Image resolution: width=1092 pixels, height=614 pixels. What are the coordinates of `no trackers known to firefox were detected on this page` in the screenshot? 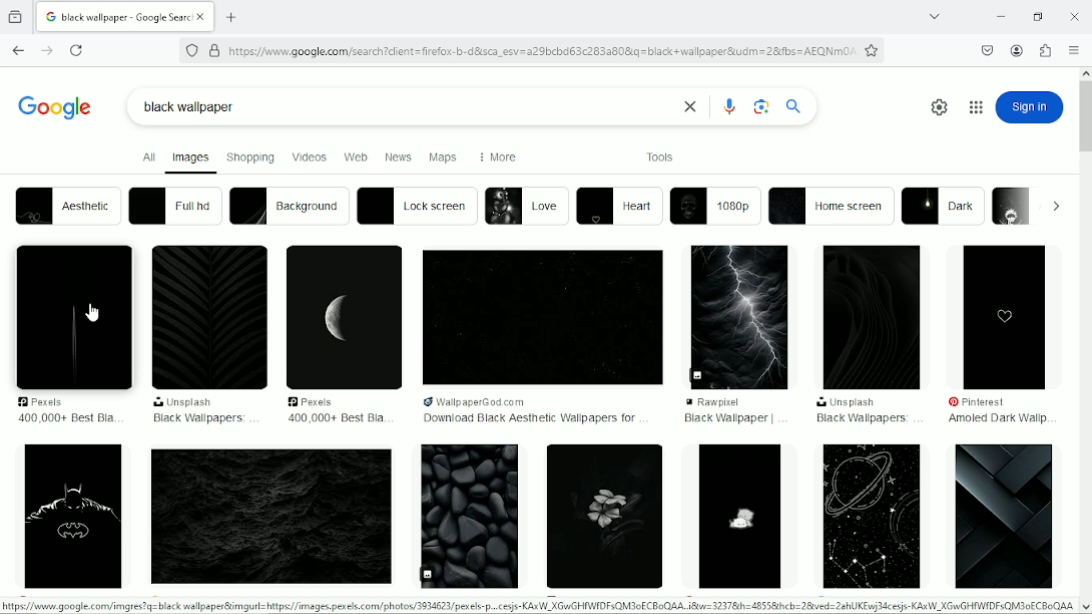 It's located at (191, 49).